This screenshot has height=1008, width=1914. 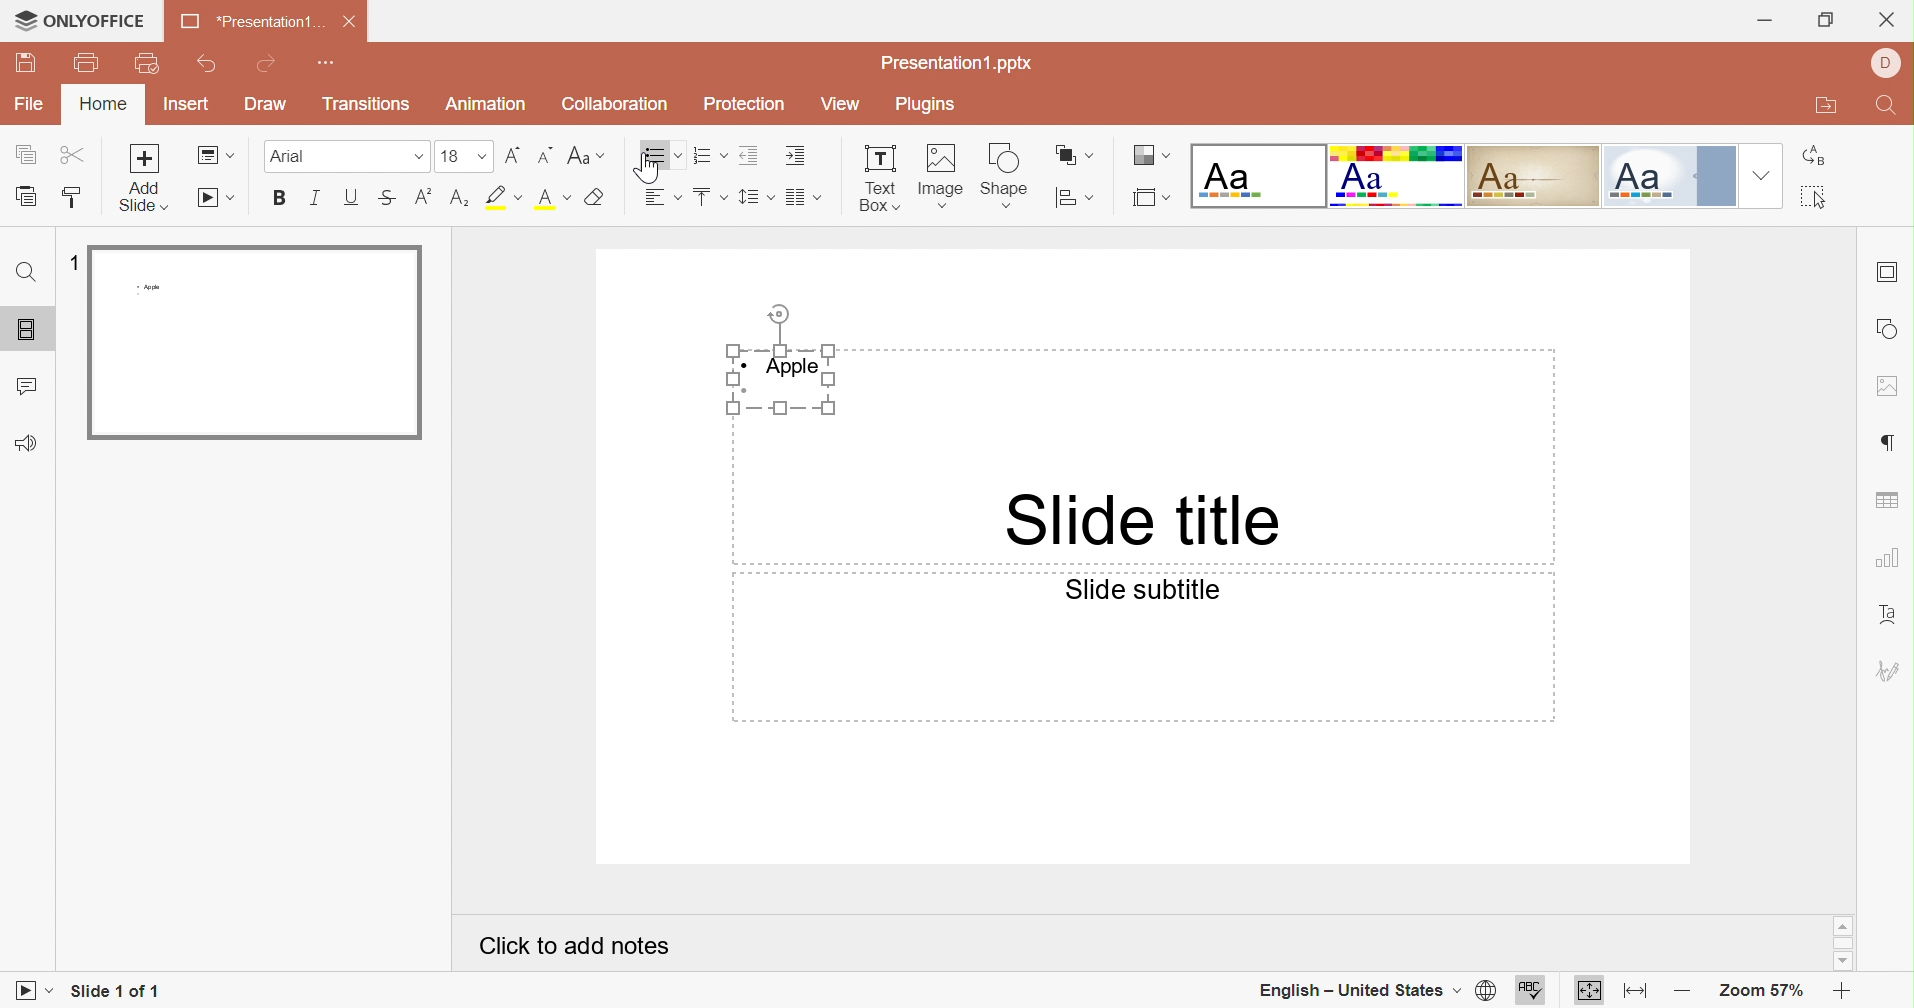 What do you see at coordinates (660, 196) in the screenshot?
I see `Horizontal align` at bounding box center [660, 196].